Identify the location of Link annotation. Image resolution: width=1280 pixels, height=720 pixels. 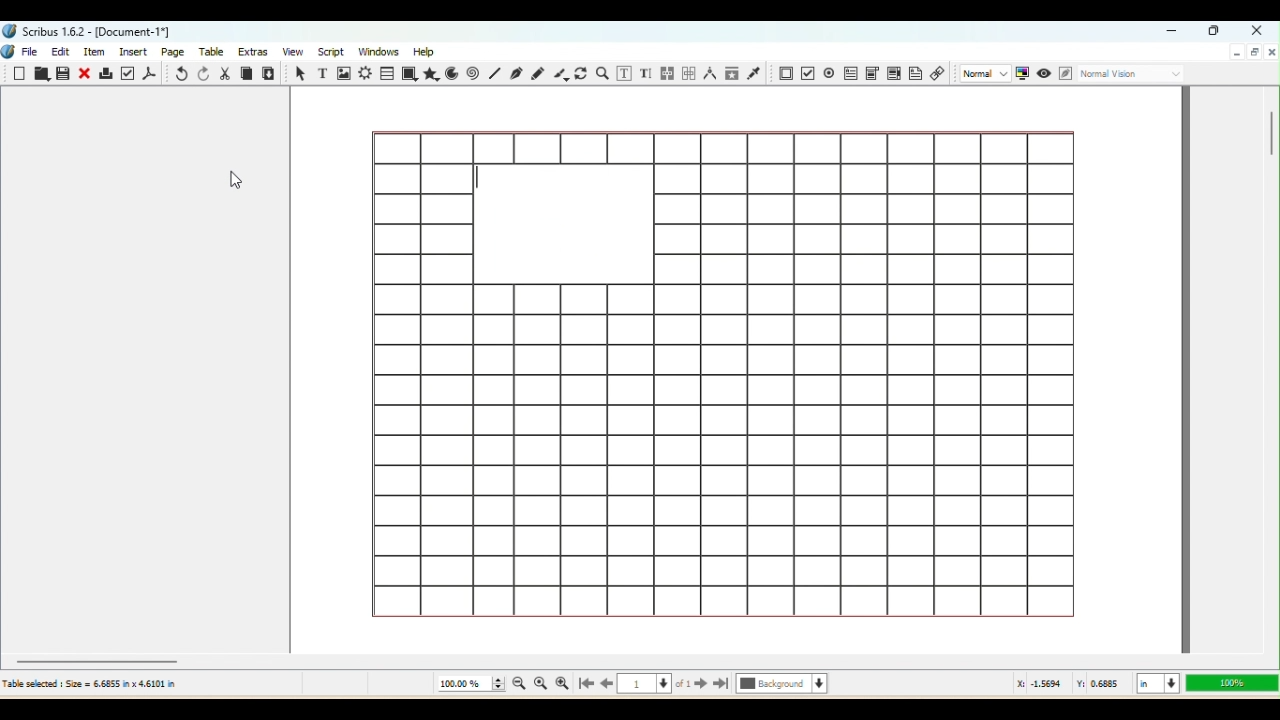
(938, 75).